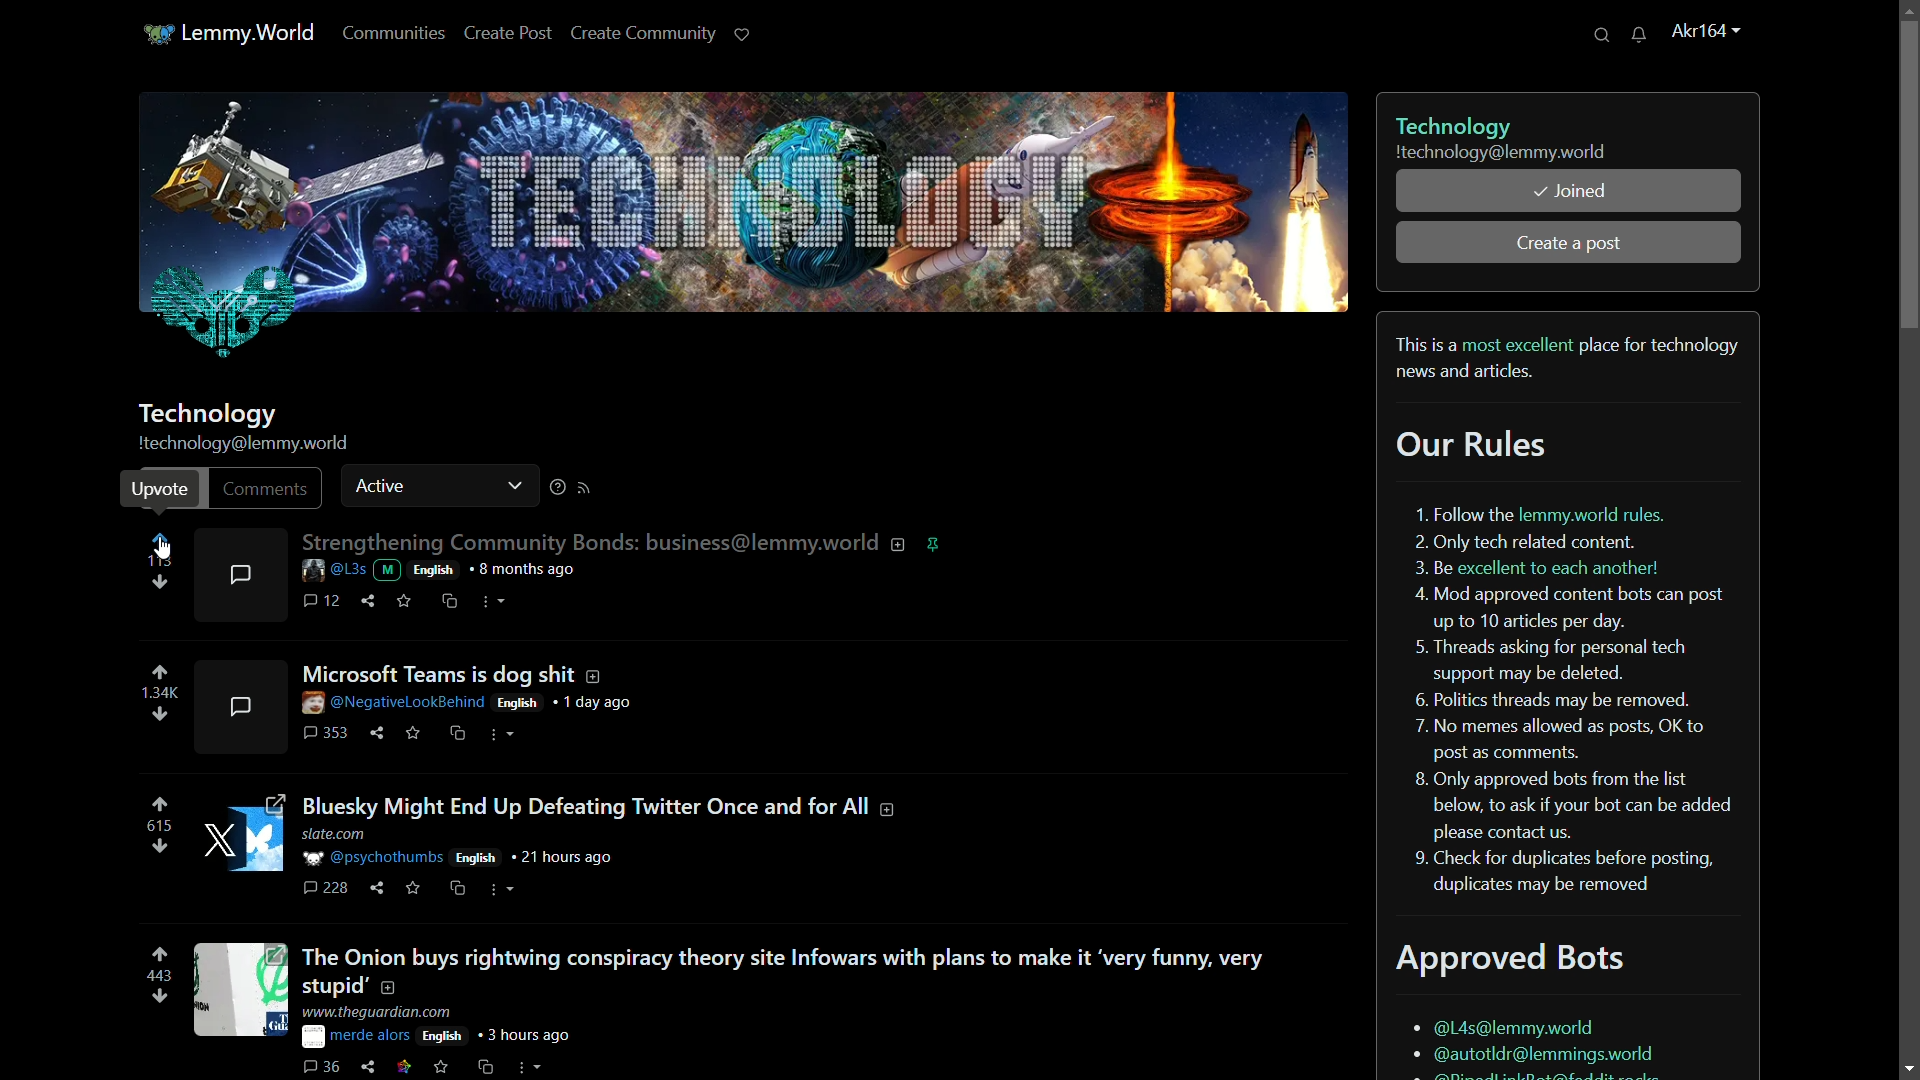 The height and width of the screenshot is (1080, 1920). What do you see at coordinates (164, 673) in the screenshot?
I see `upvote` at bounding box center [164, 673].